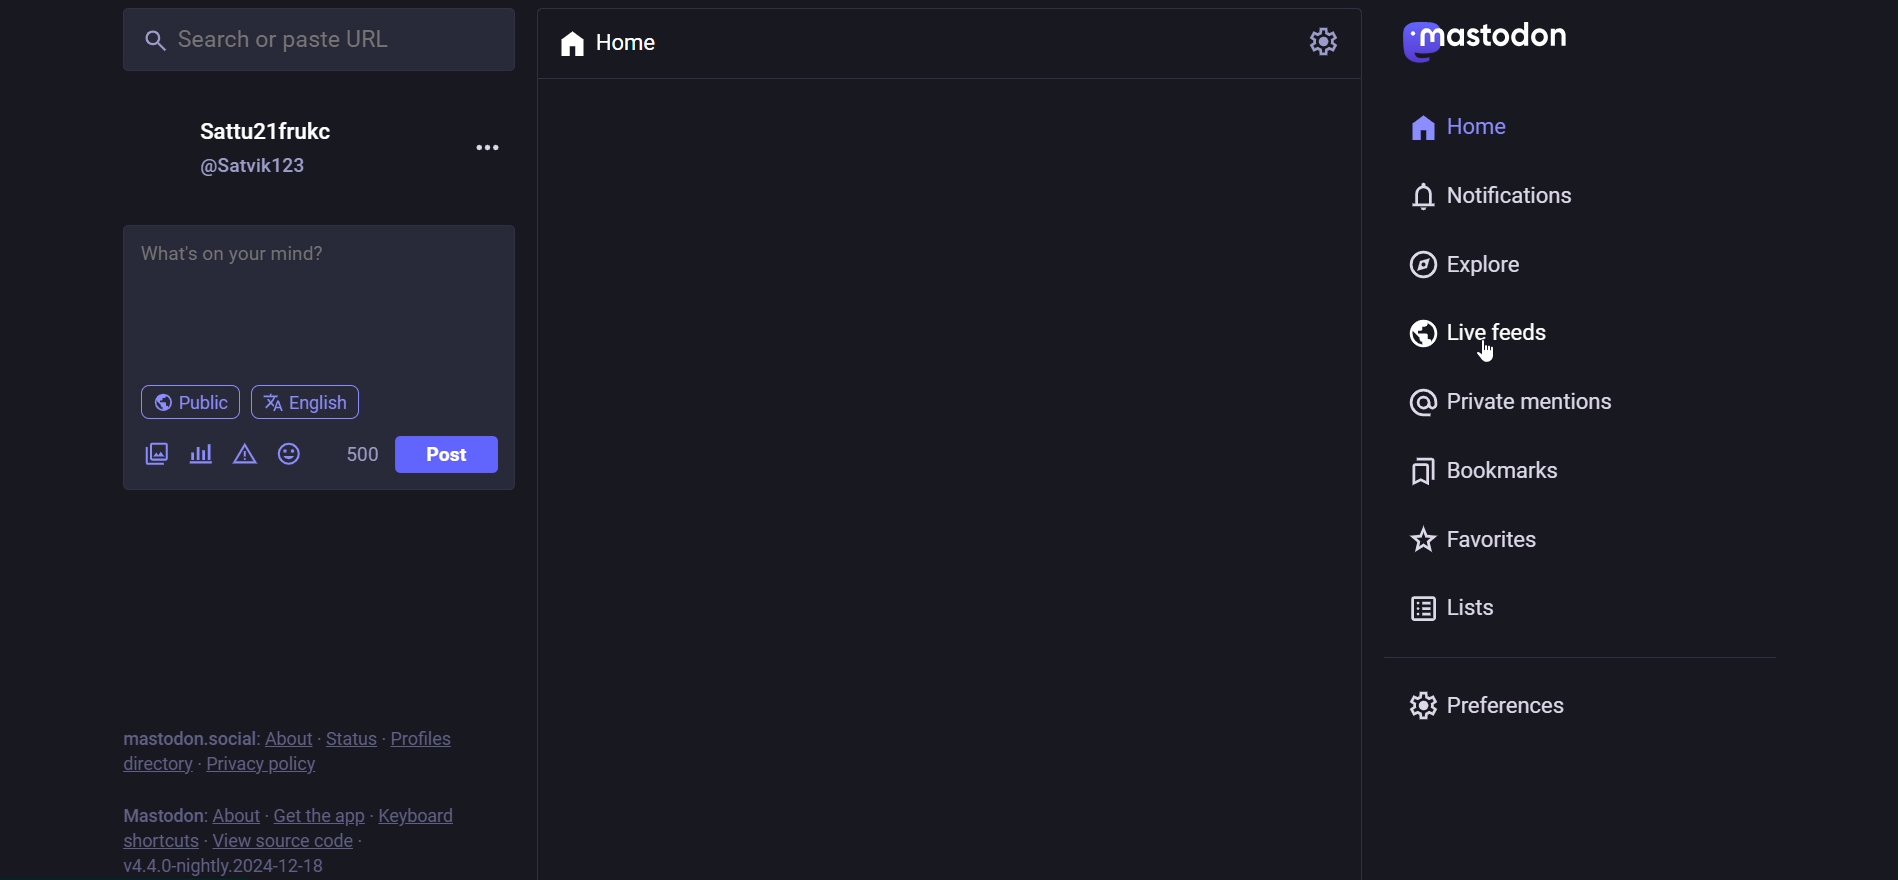  Describe the element at coordinates (1489, 358) in the screenshot. I see `cursor` at that location.